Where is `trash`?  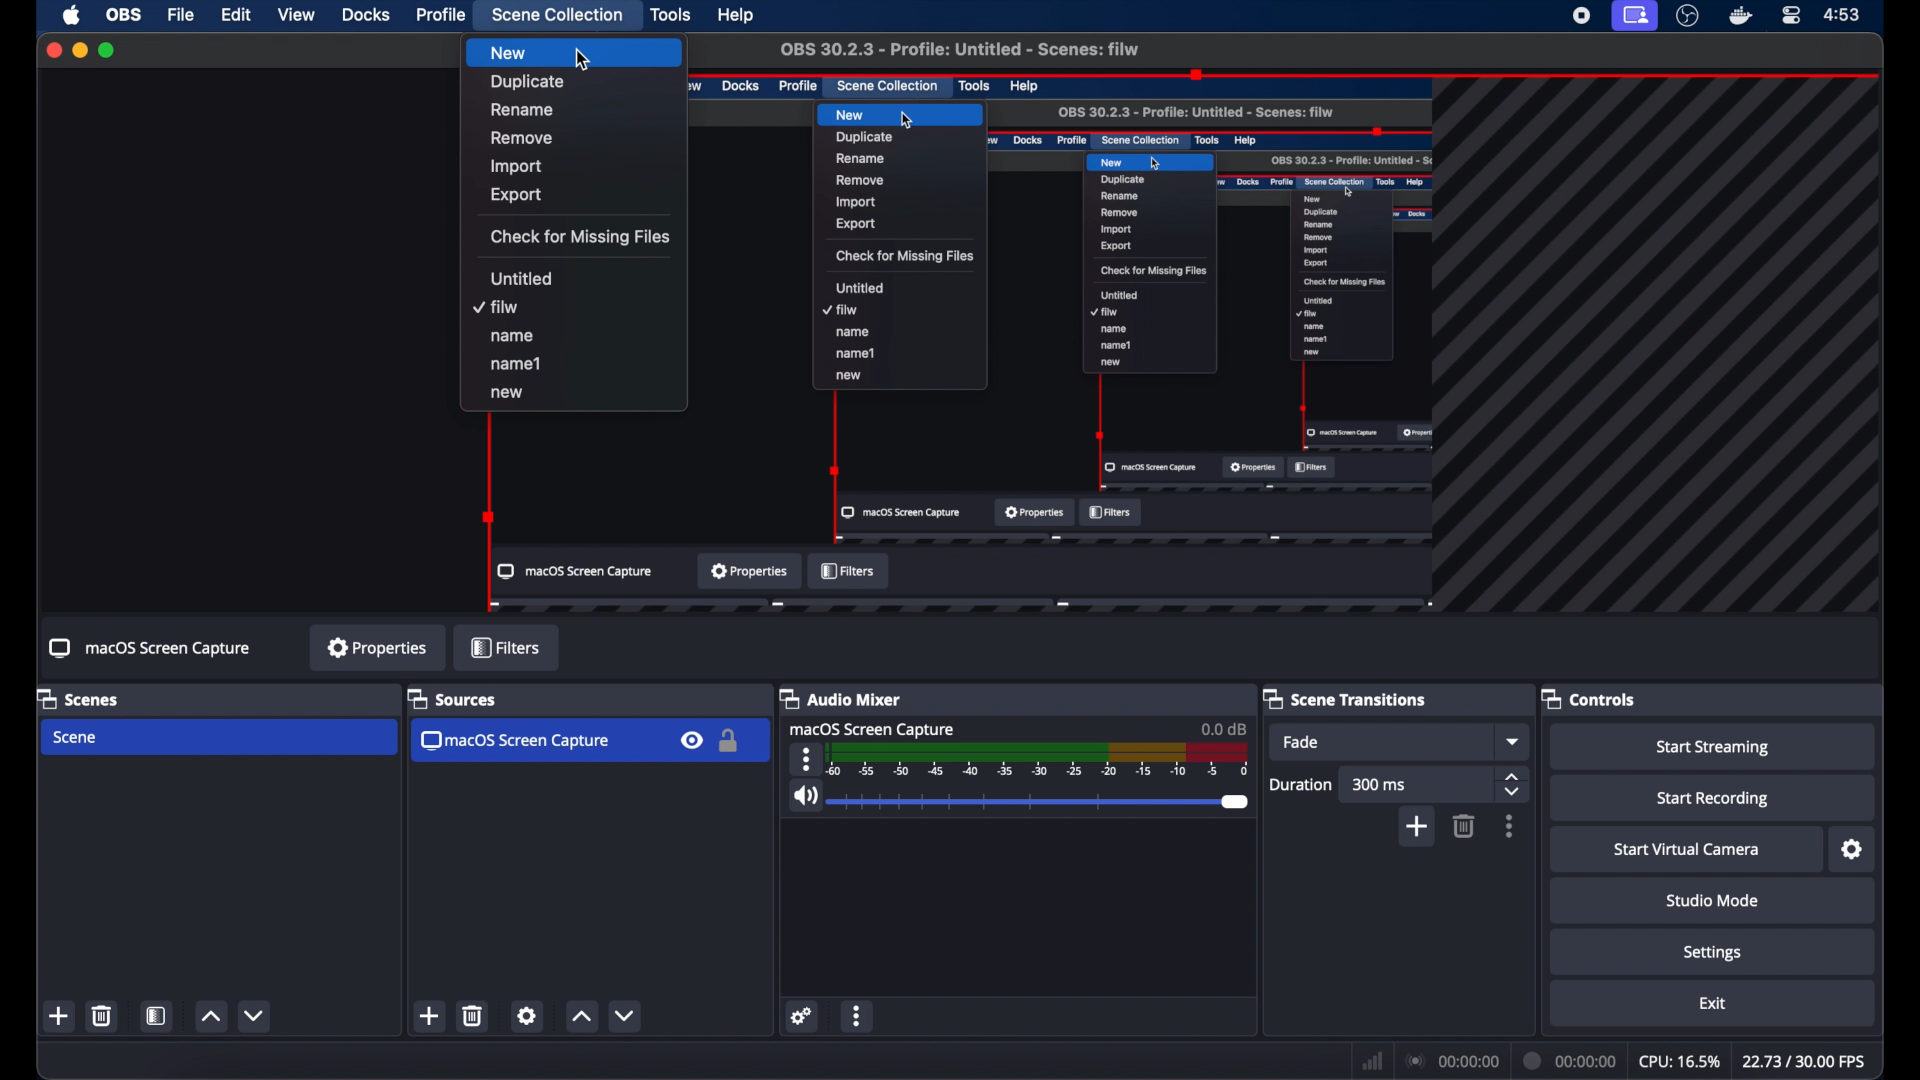
trash is located at coordinates (472, 1016).